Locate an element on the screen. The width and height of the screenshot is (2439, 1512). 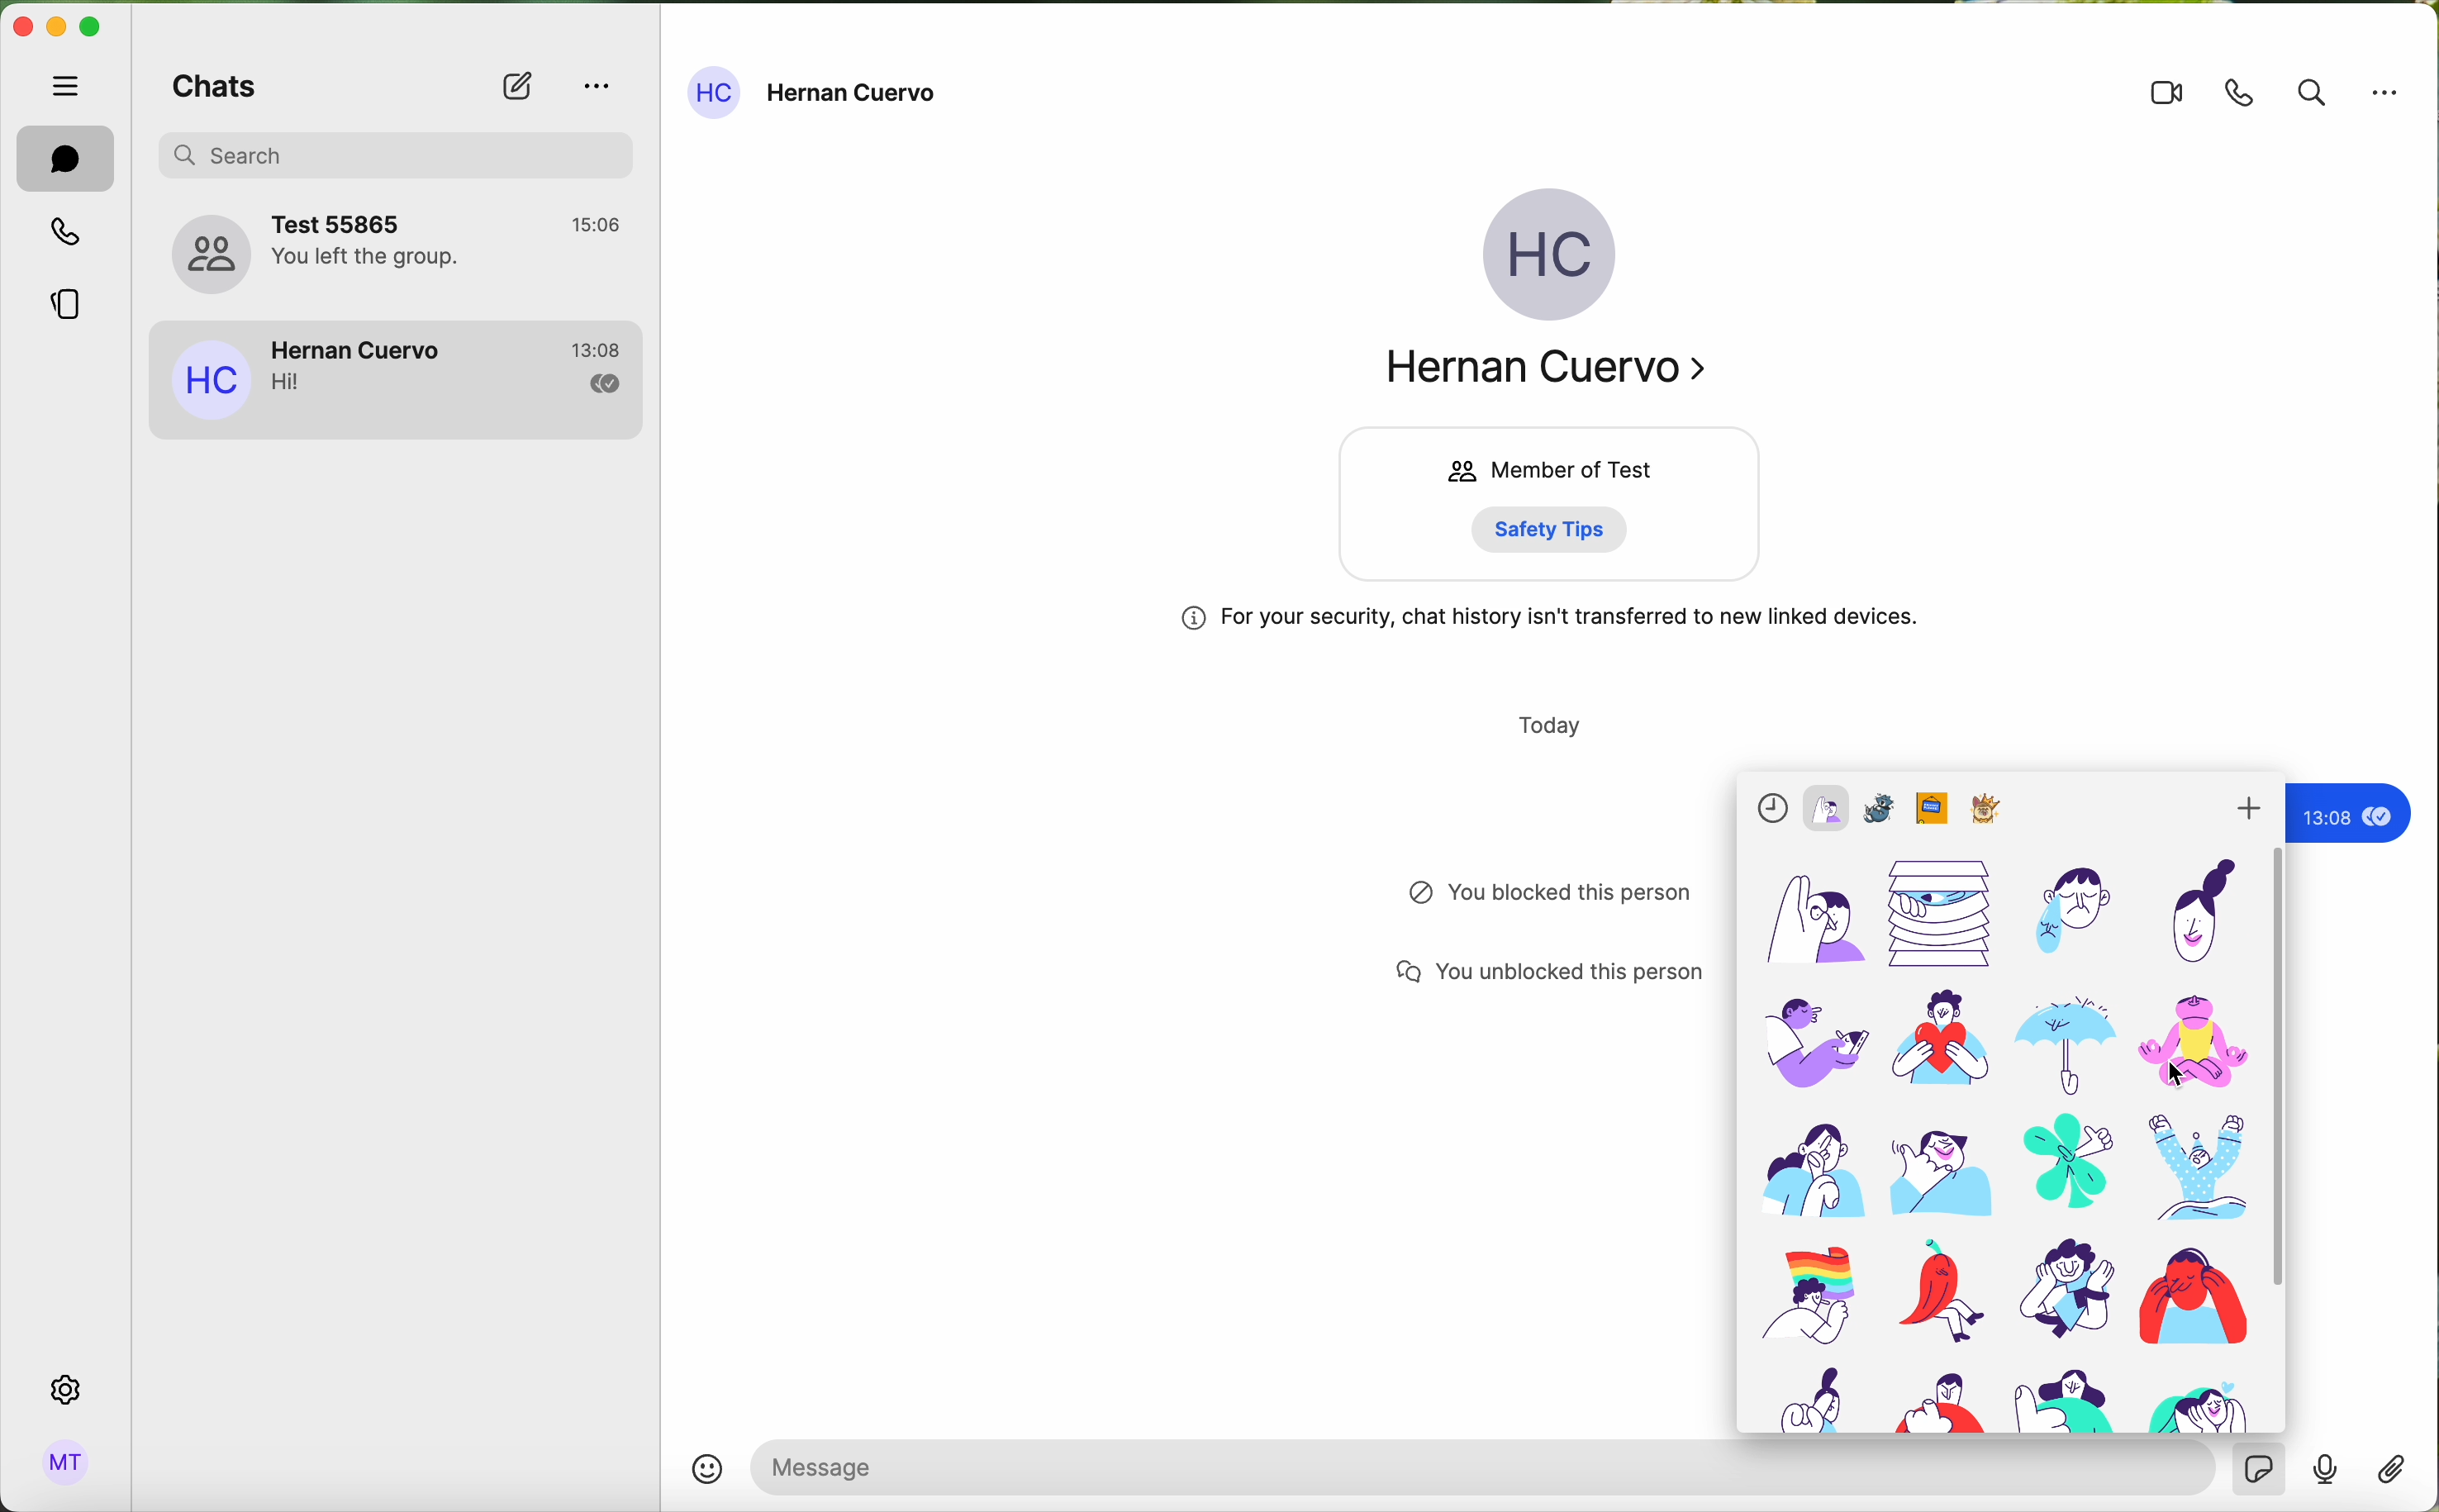
Hernan Cuvero is located at coordinates (1555, 373).